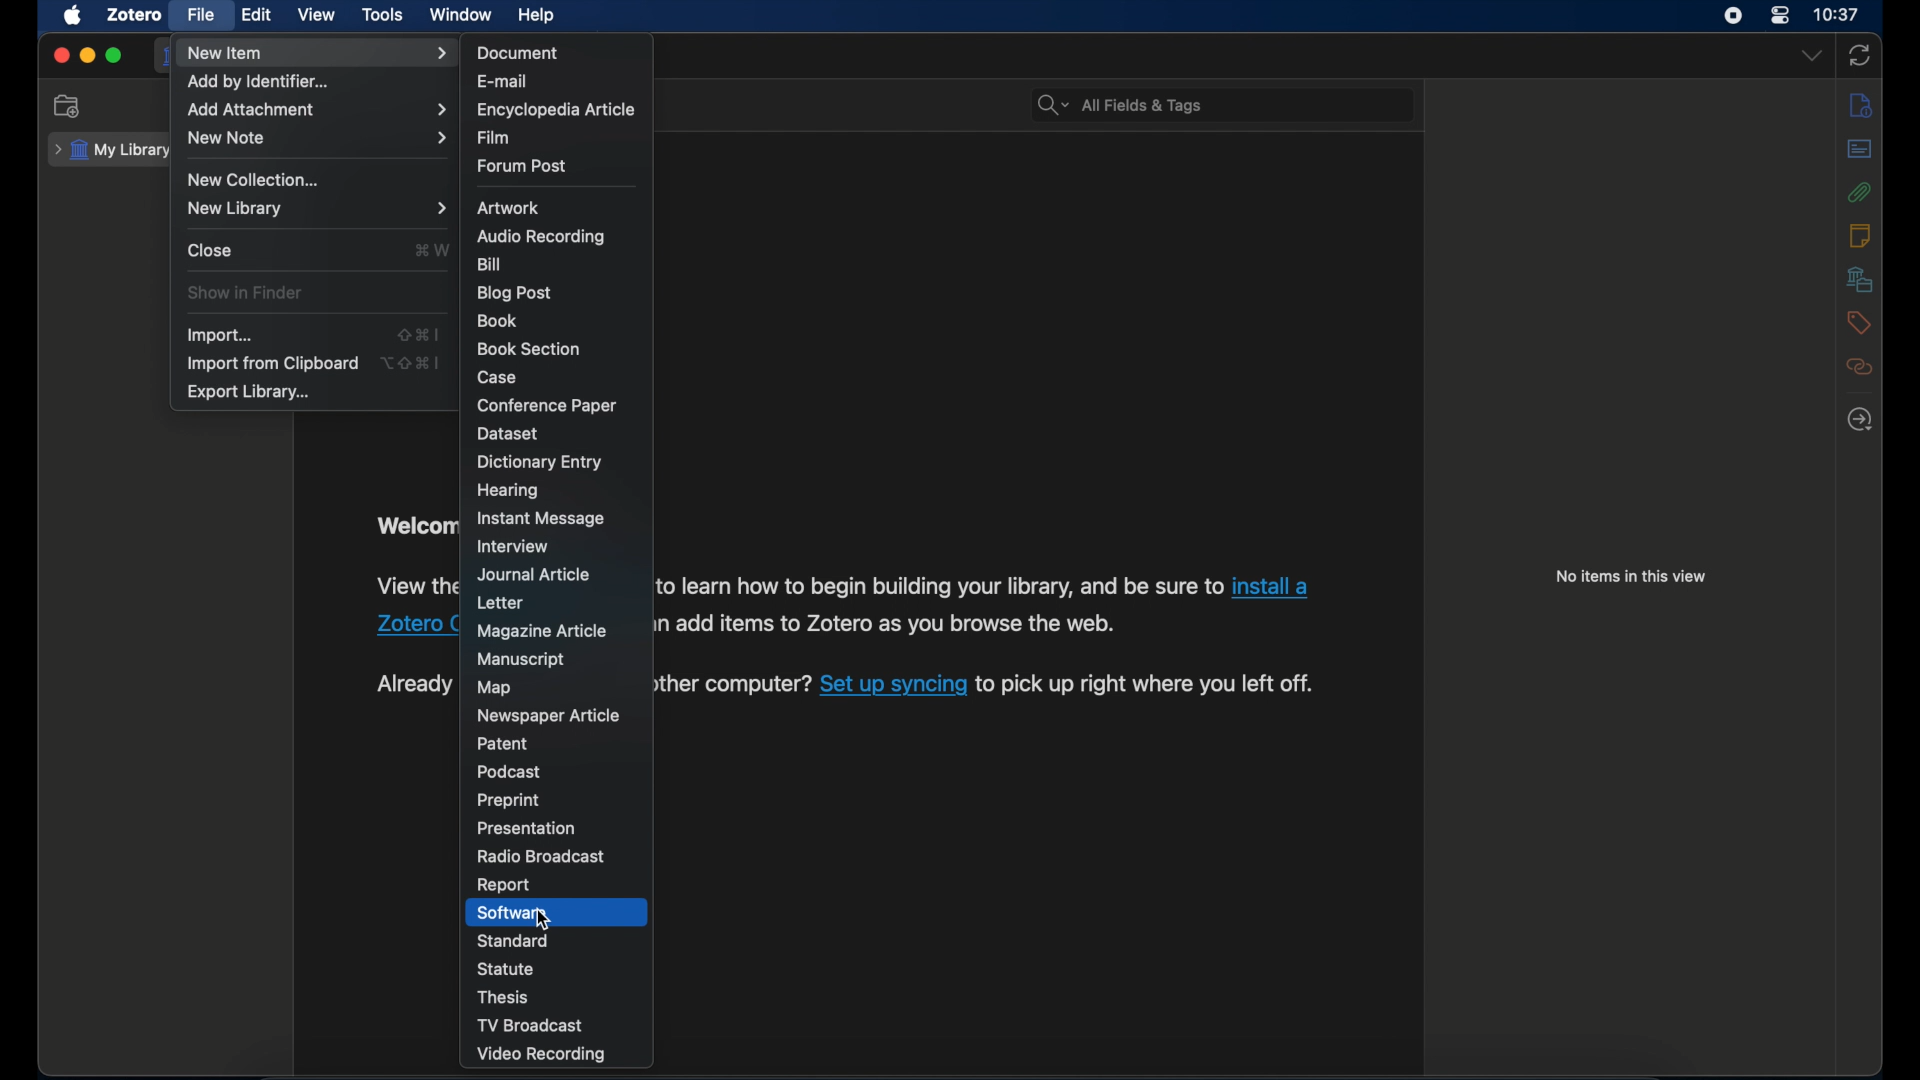 The height and width of the screenshot is (1080, 1920). I want to click on cursor on software, so click(545, 924).